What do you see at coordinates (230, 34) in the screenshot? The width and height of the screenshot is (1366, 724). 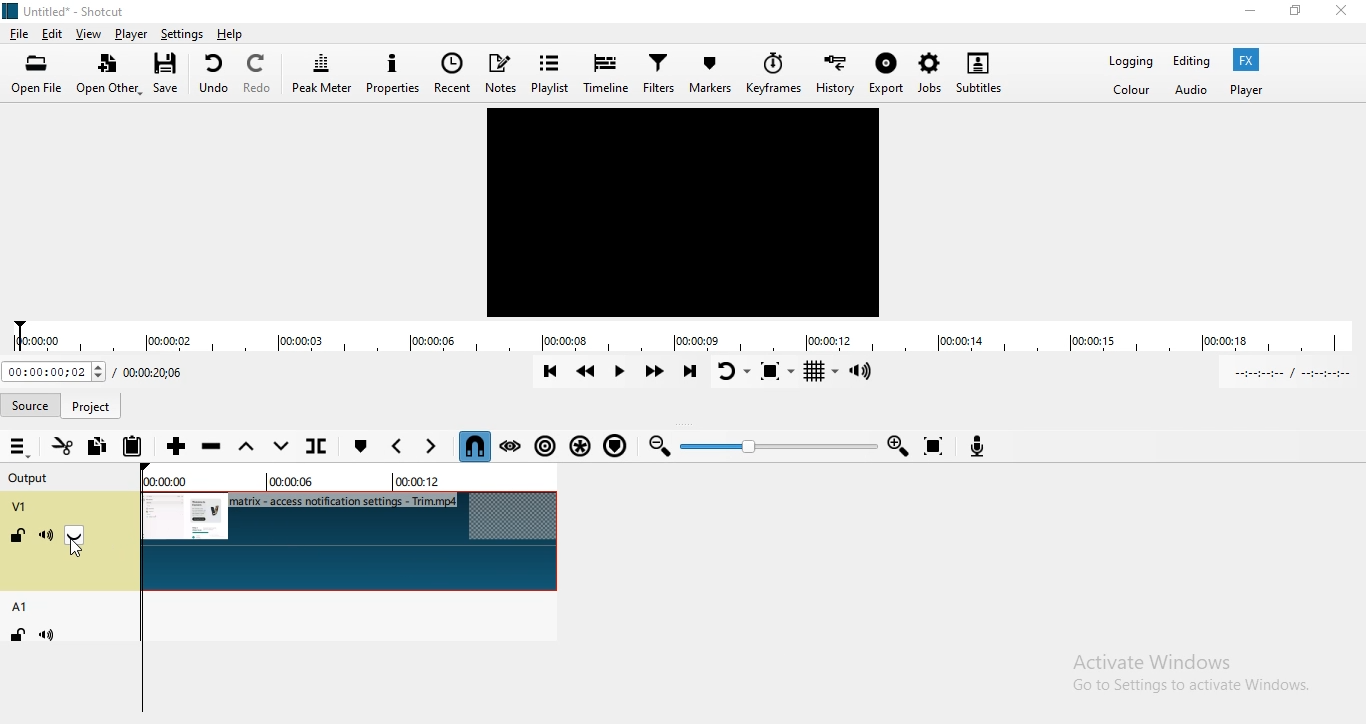 I see `help` at bounding box center [230, 34].